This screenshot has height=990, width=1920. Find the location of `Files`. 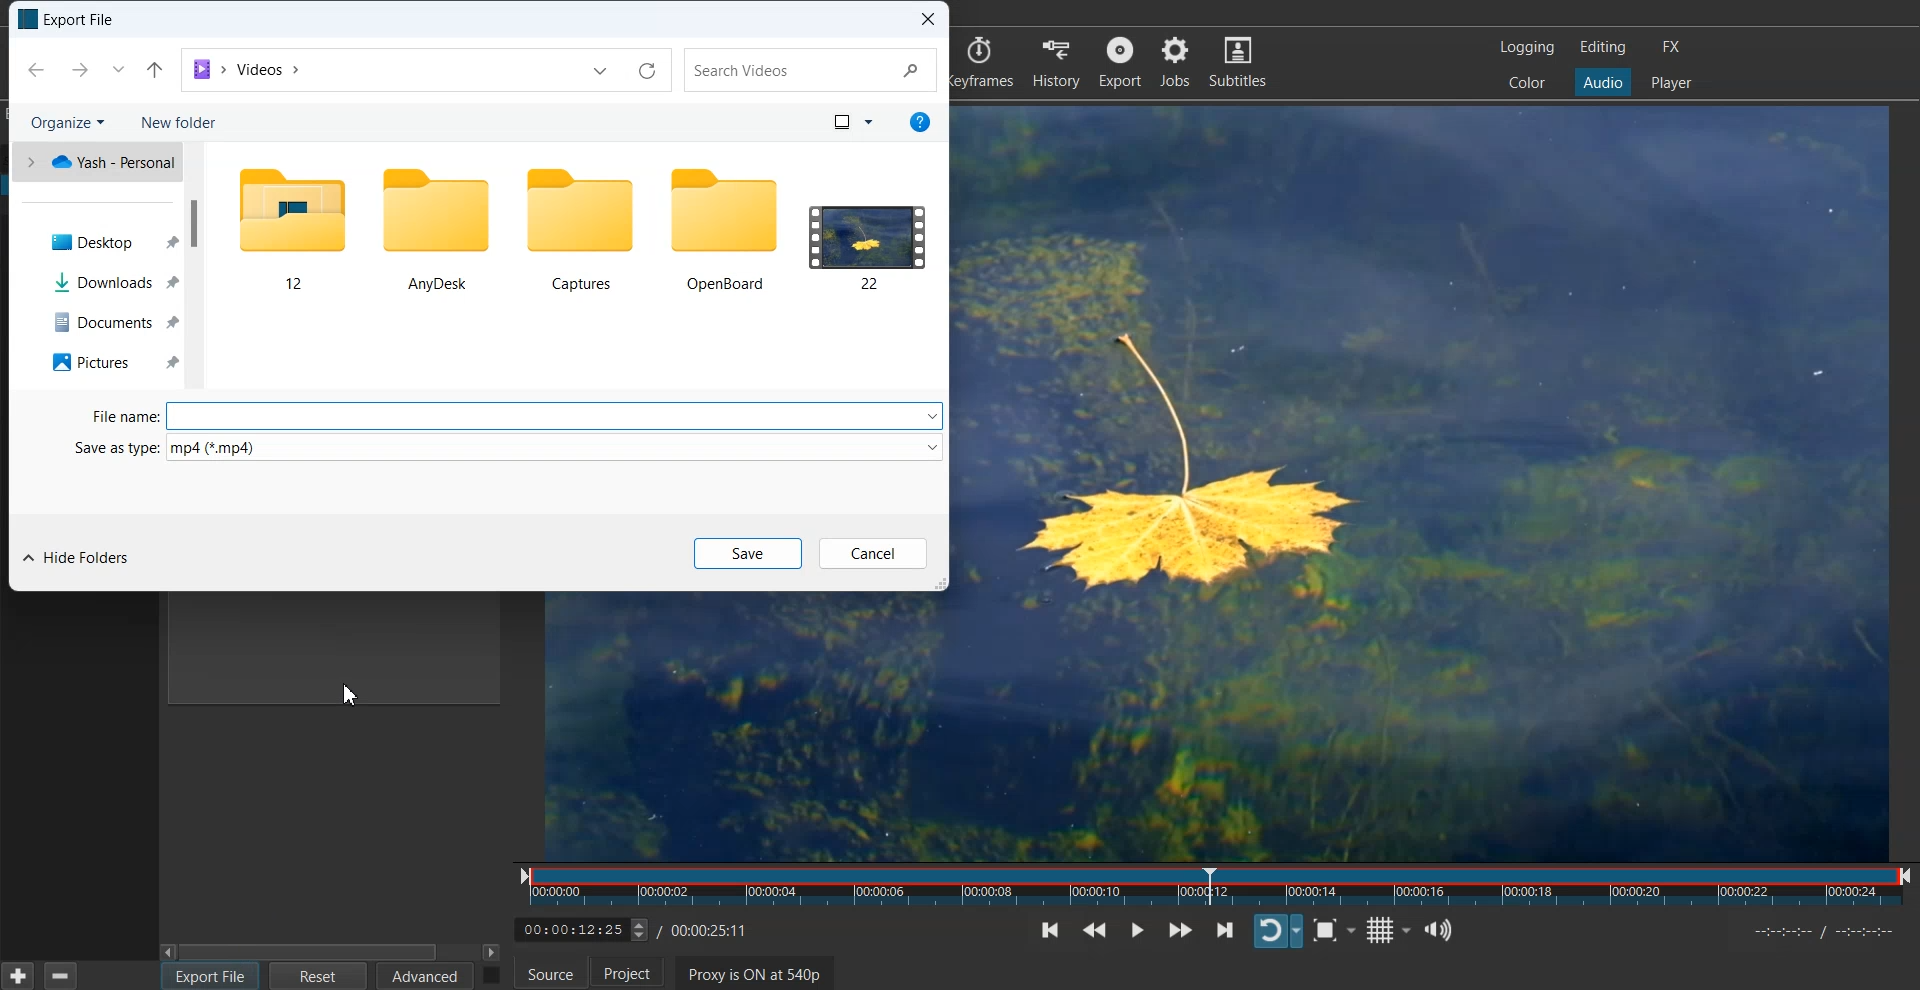

Files is located at coordinates (432, 228).